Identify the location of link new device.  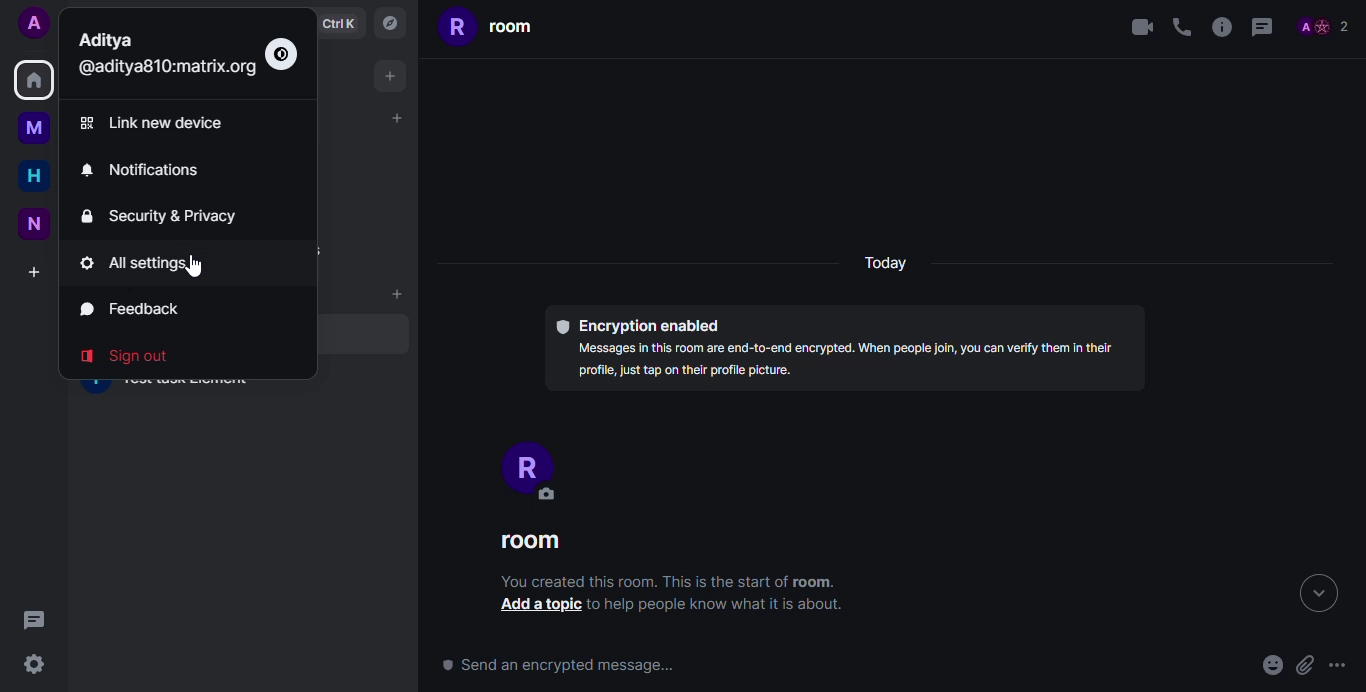
(159, 124).